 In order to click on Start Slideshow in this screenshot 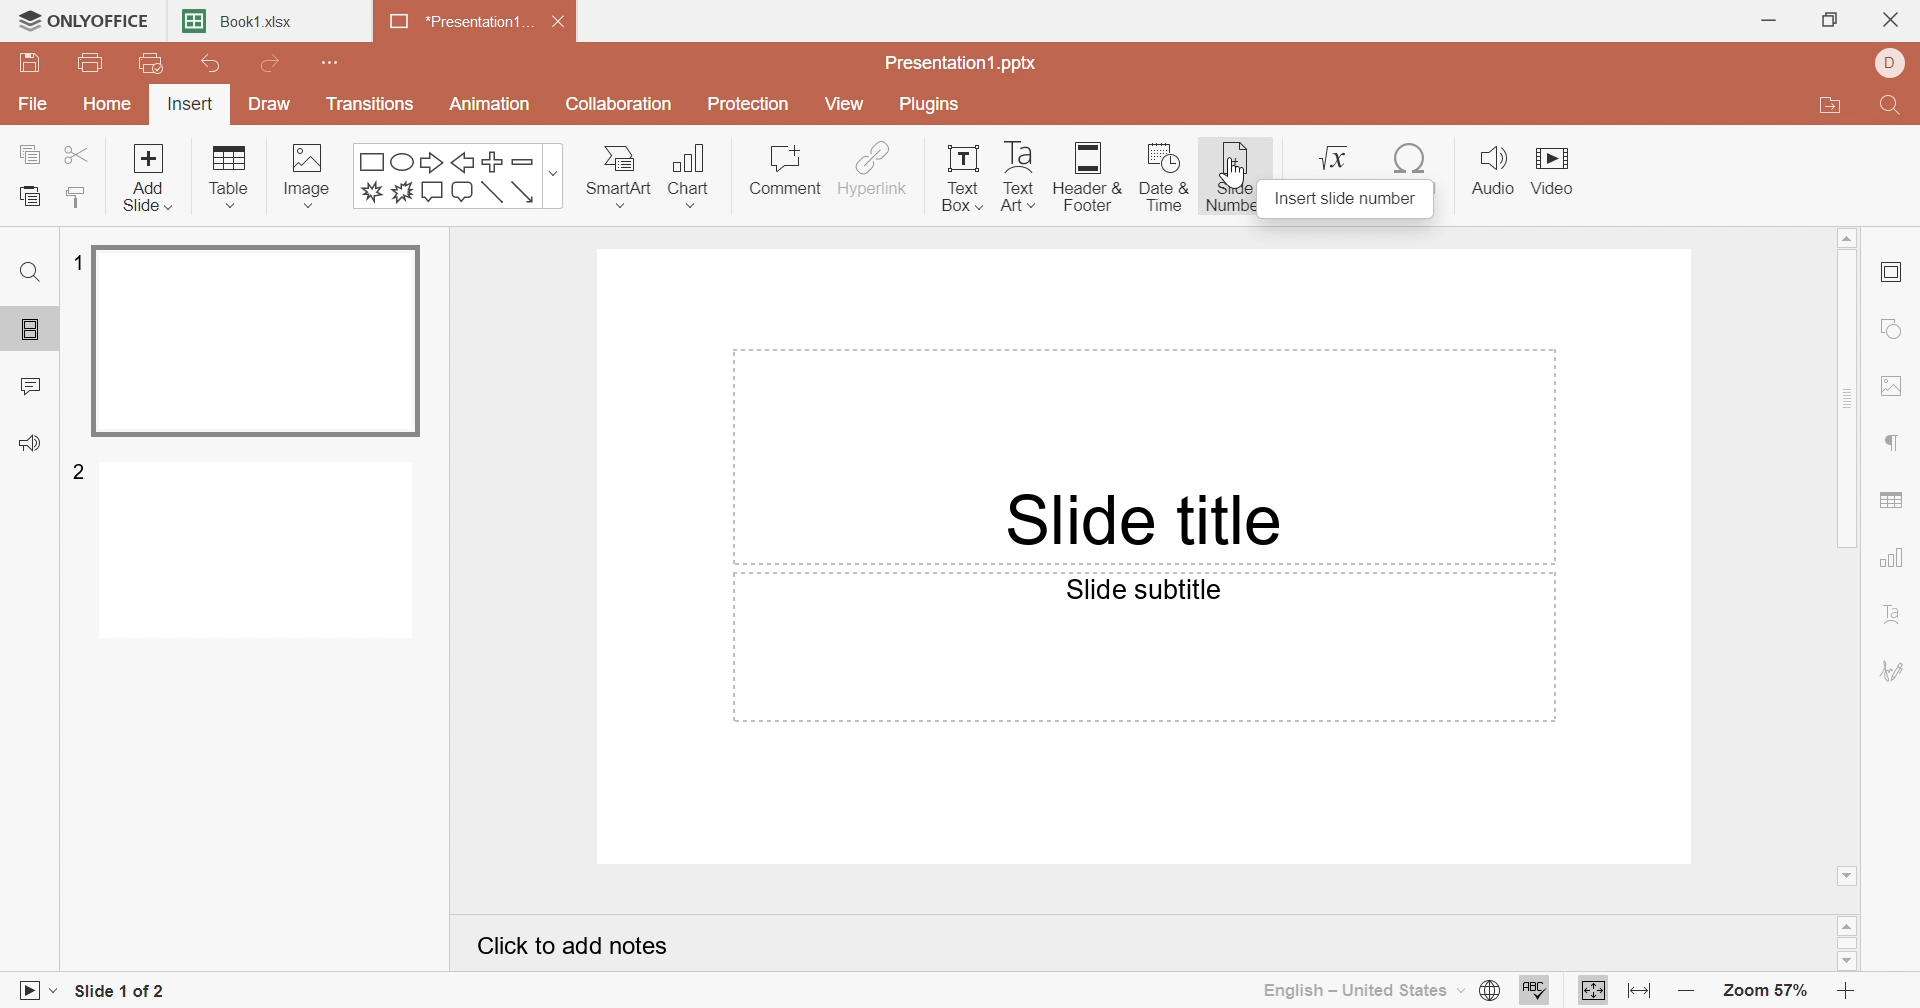, I will do `click(35, 988)`.